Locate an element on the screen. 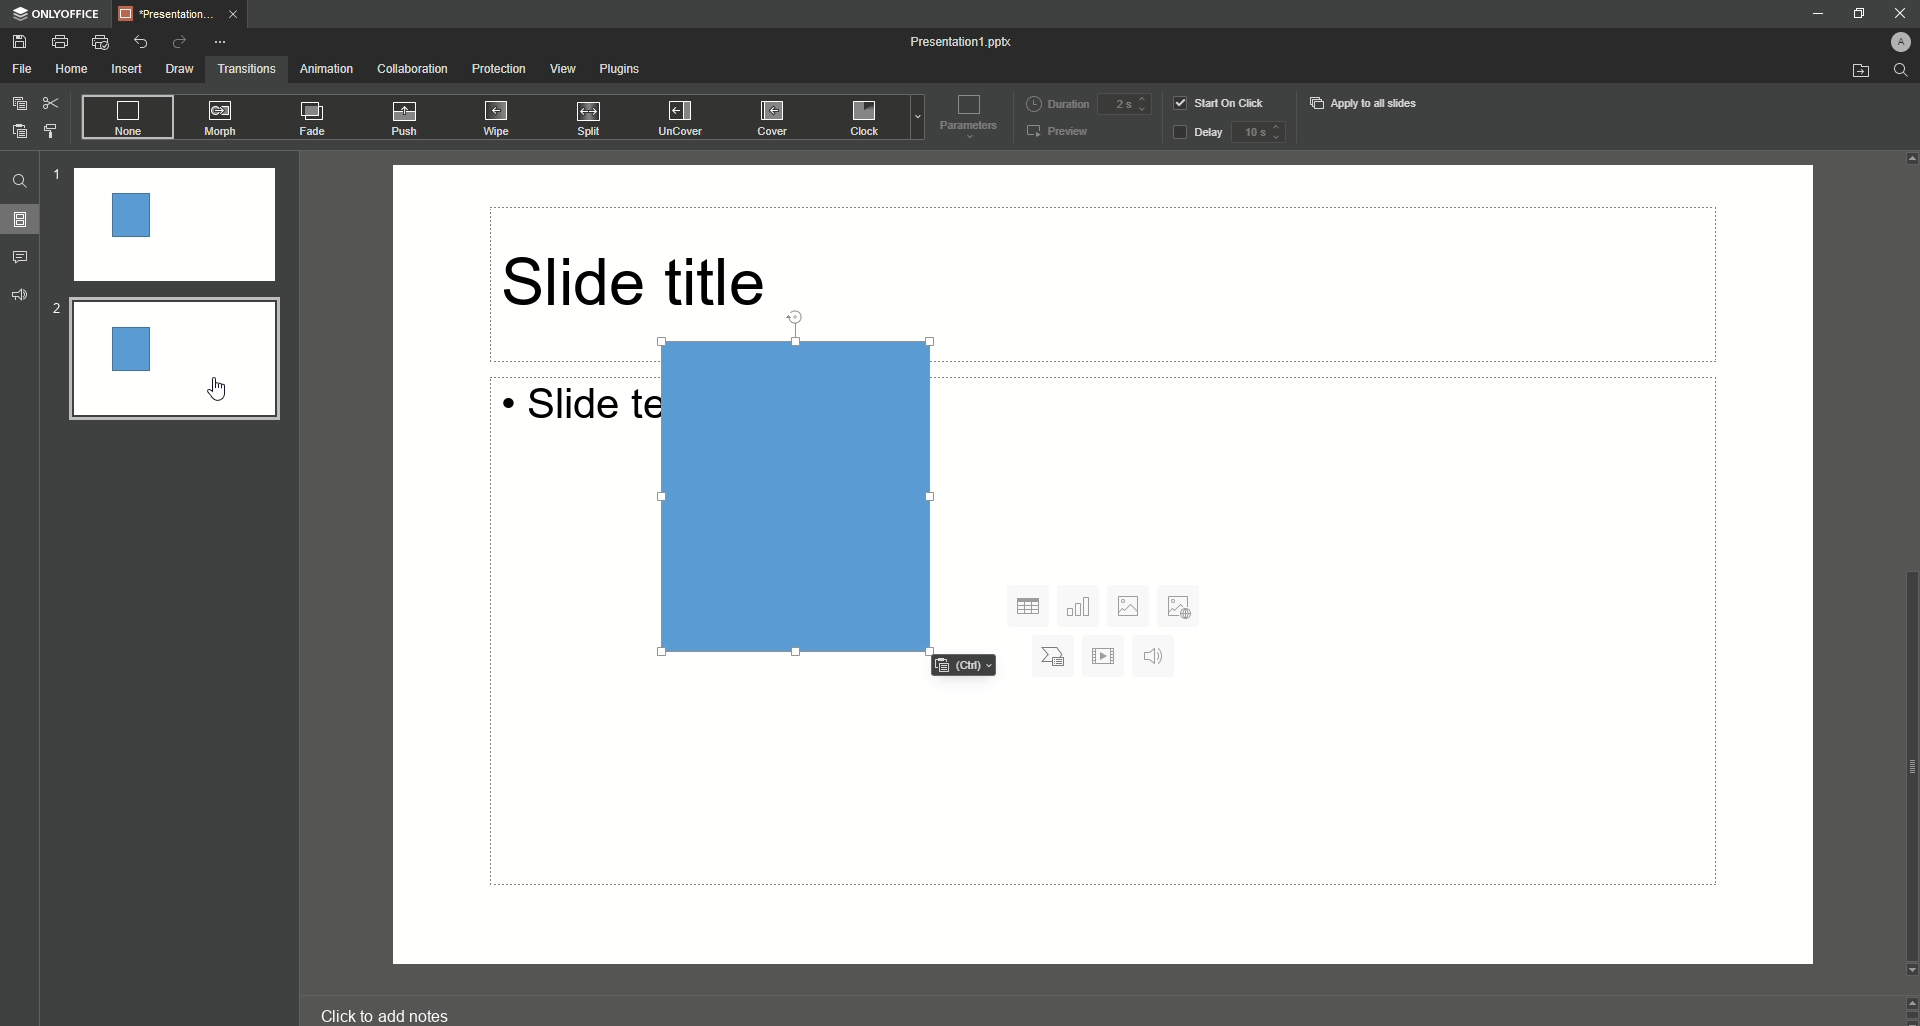  Duration is located at coordinates (1049, 102).